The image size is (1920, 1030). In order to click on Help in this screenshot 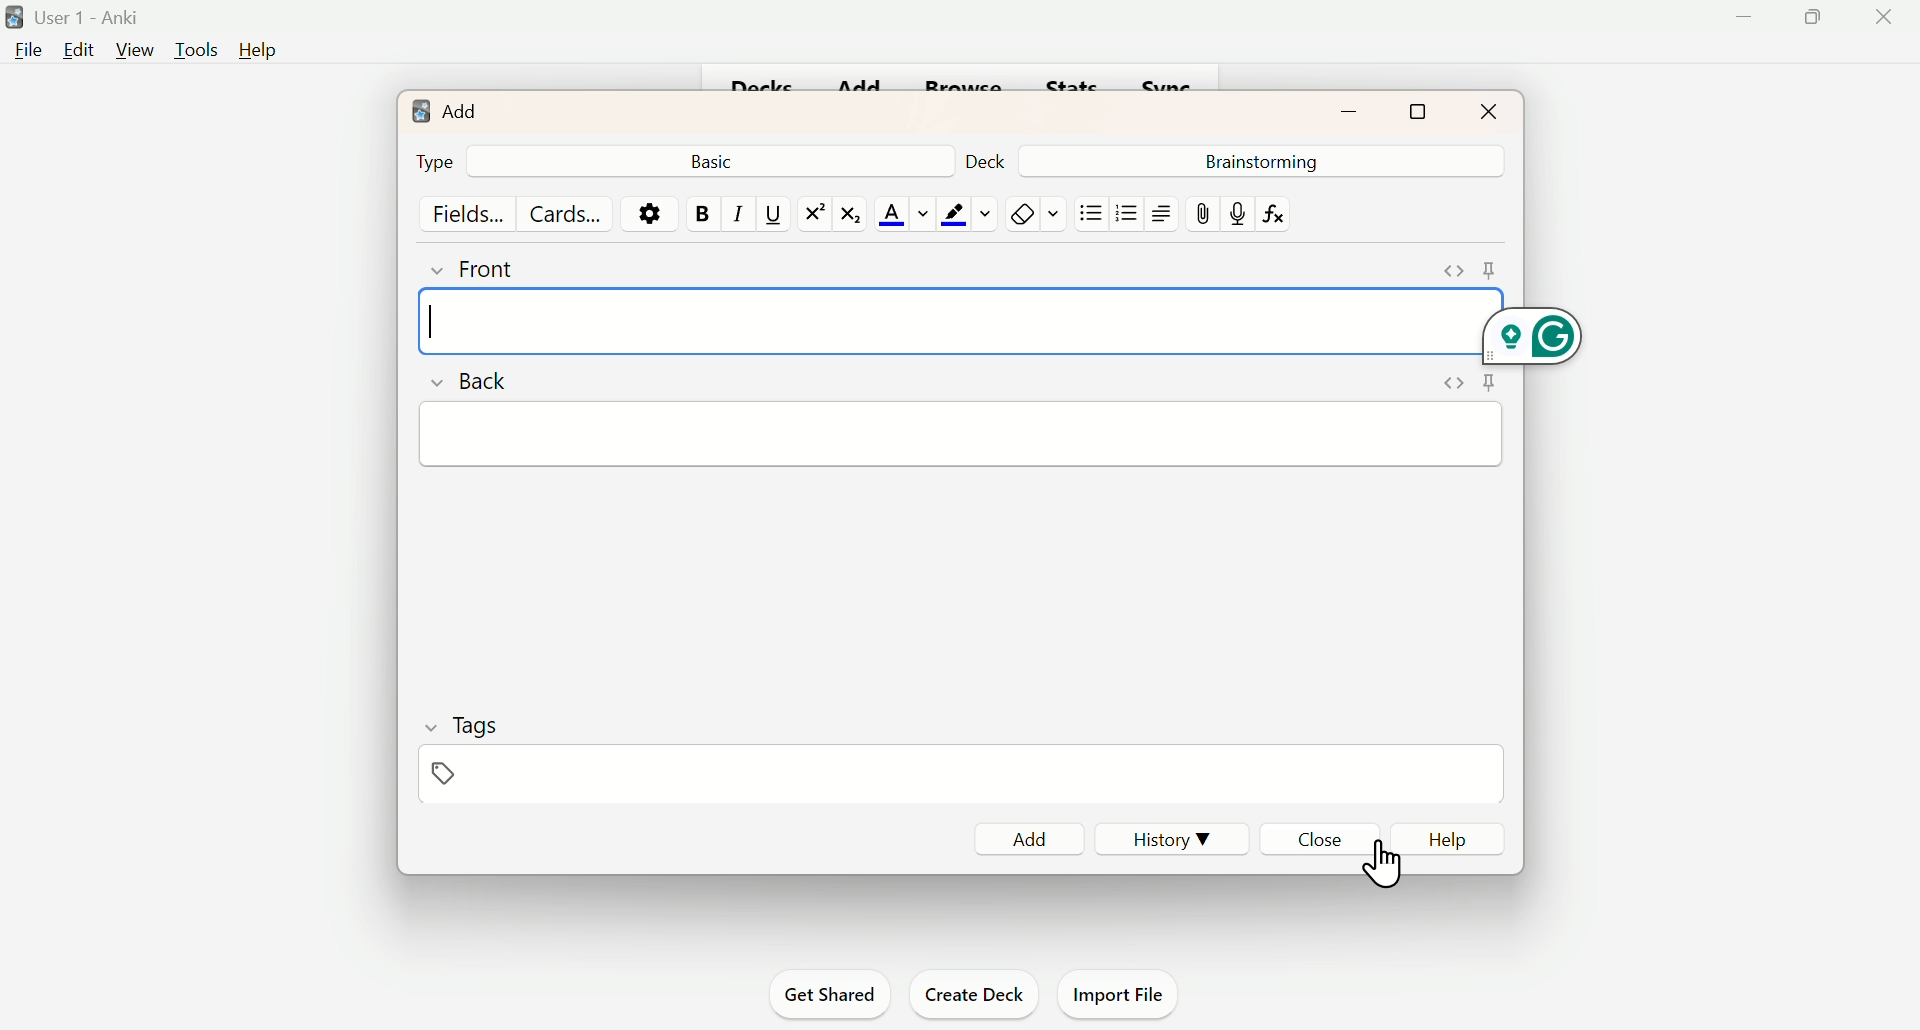, I will do `click(1457, 840)`.